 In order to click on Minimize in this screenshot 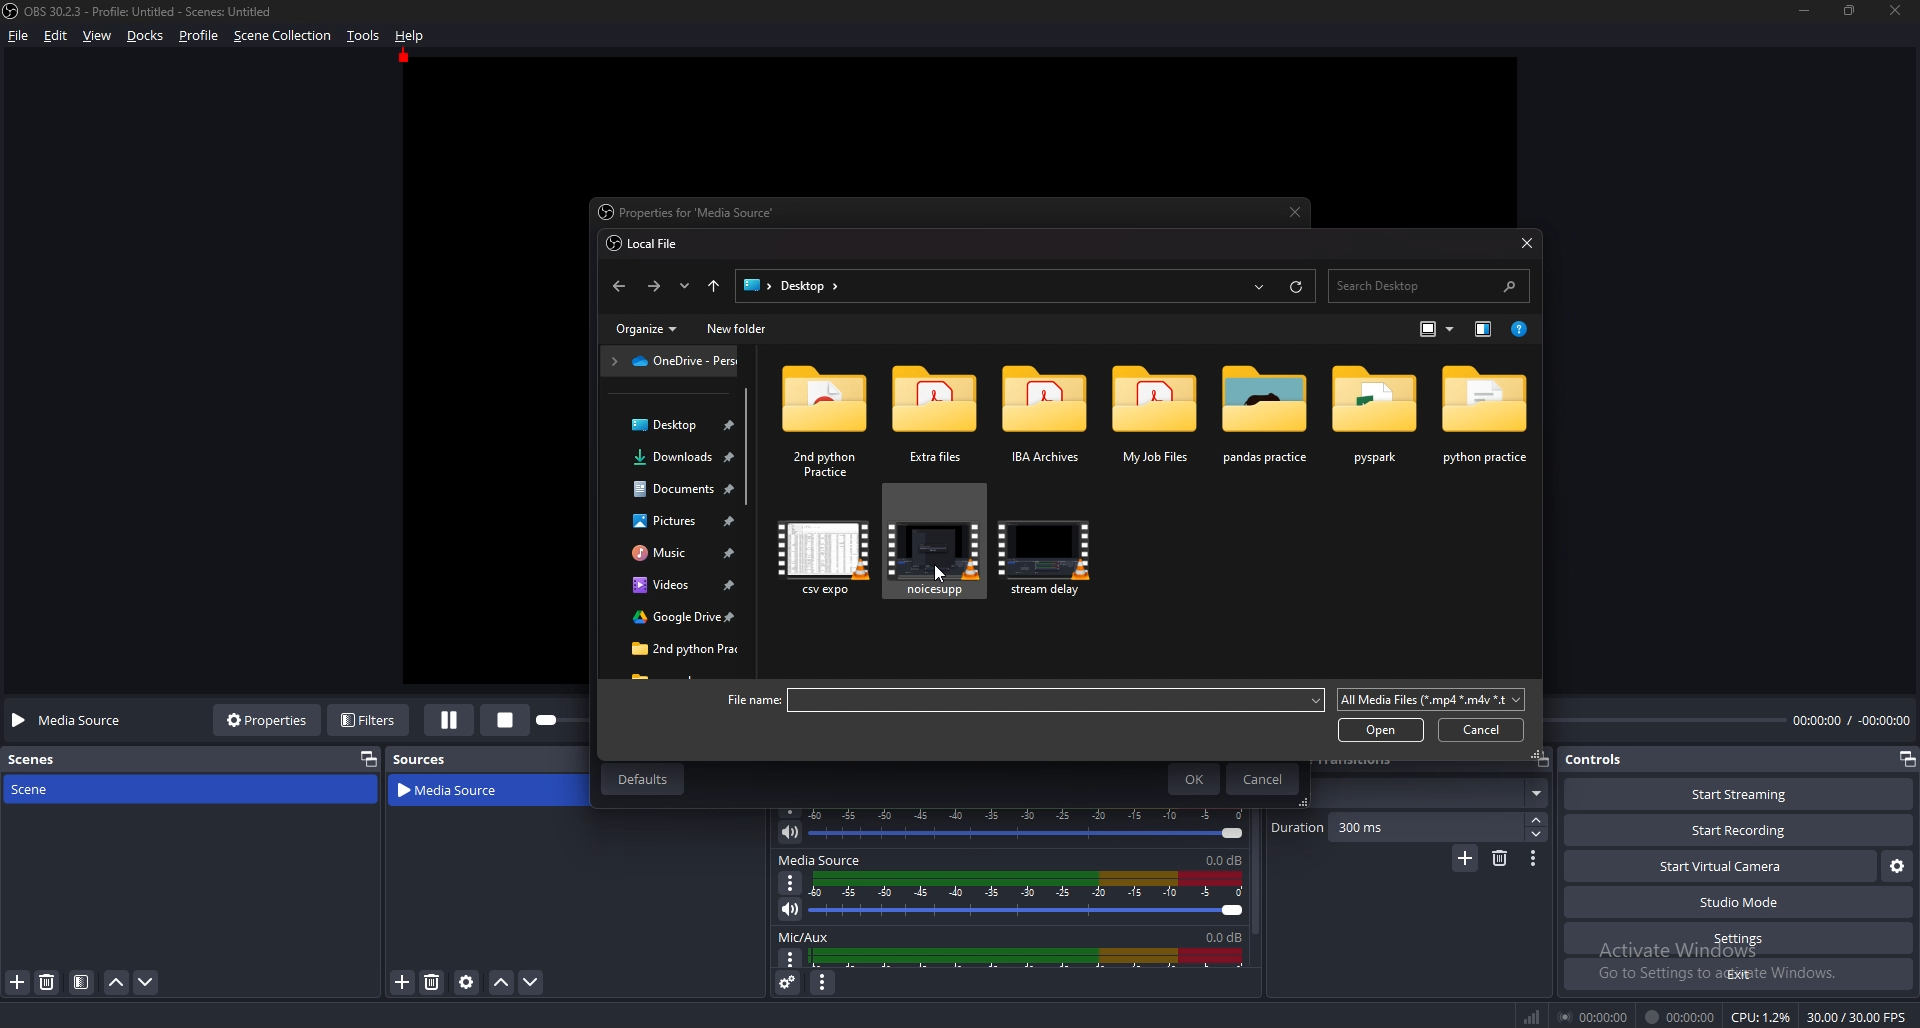, I will do `click(1803, 10)`.